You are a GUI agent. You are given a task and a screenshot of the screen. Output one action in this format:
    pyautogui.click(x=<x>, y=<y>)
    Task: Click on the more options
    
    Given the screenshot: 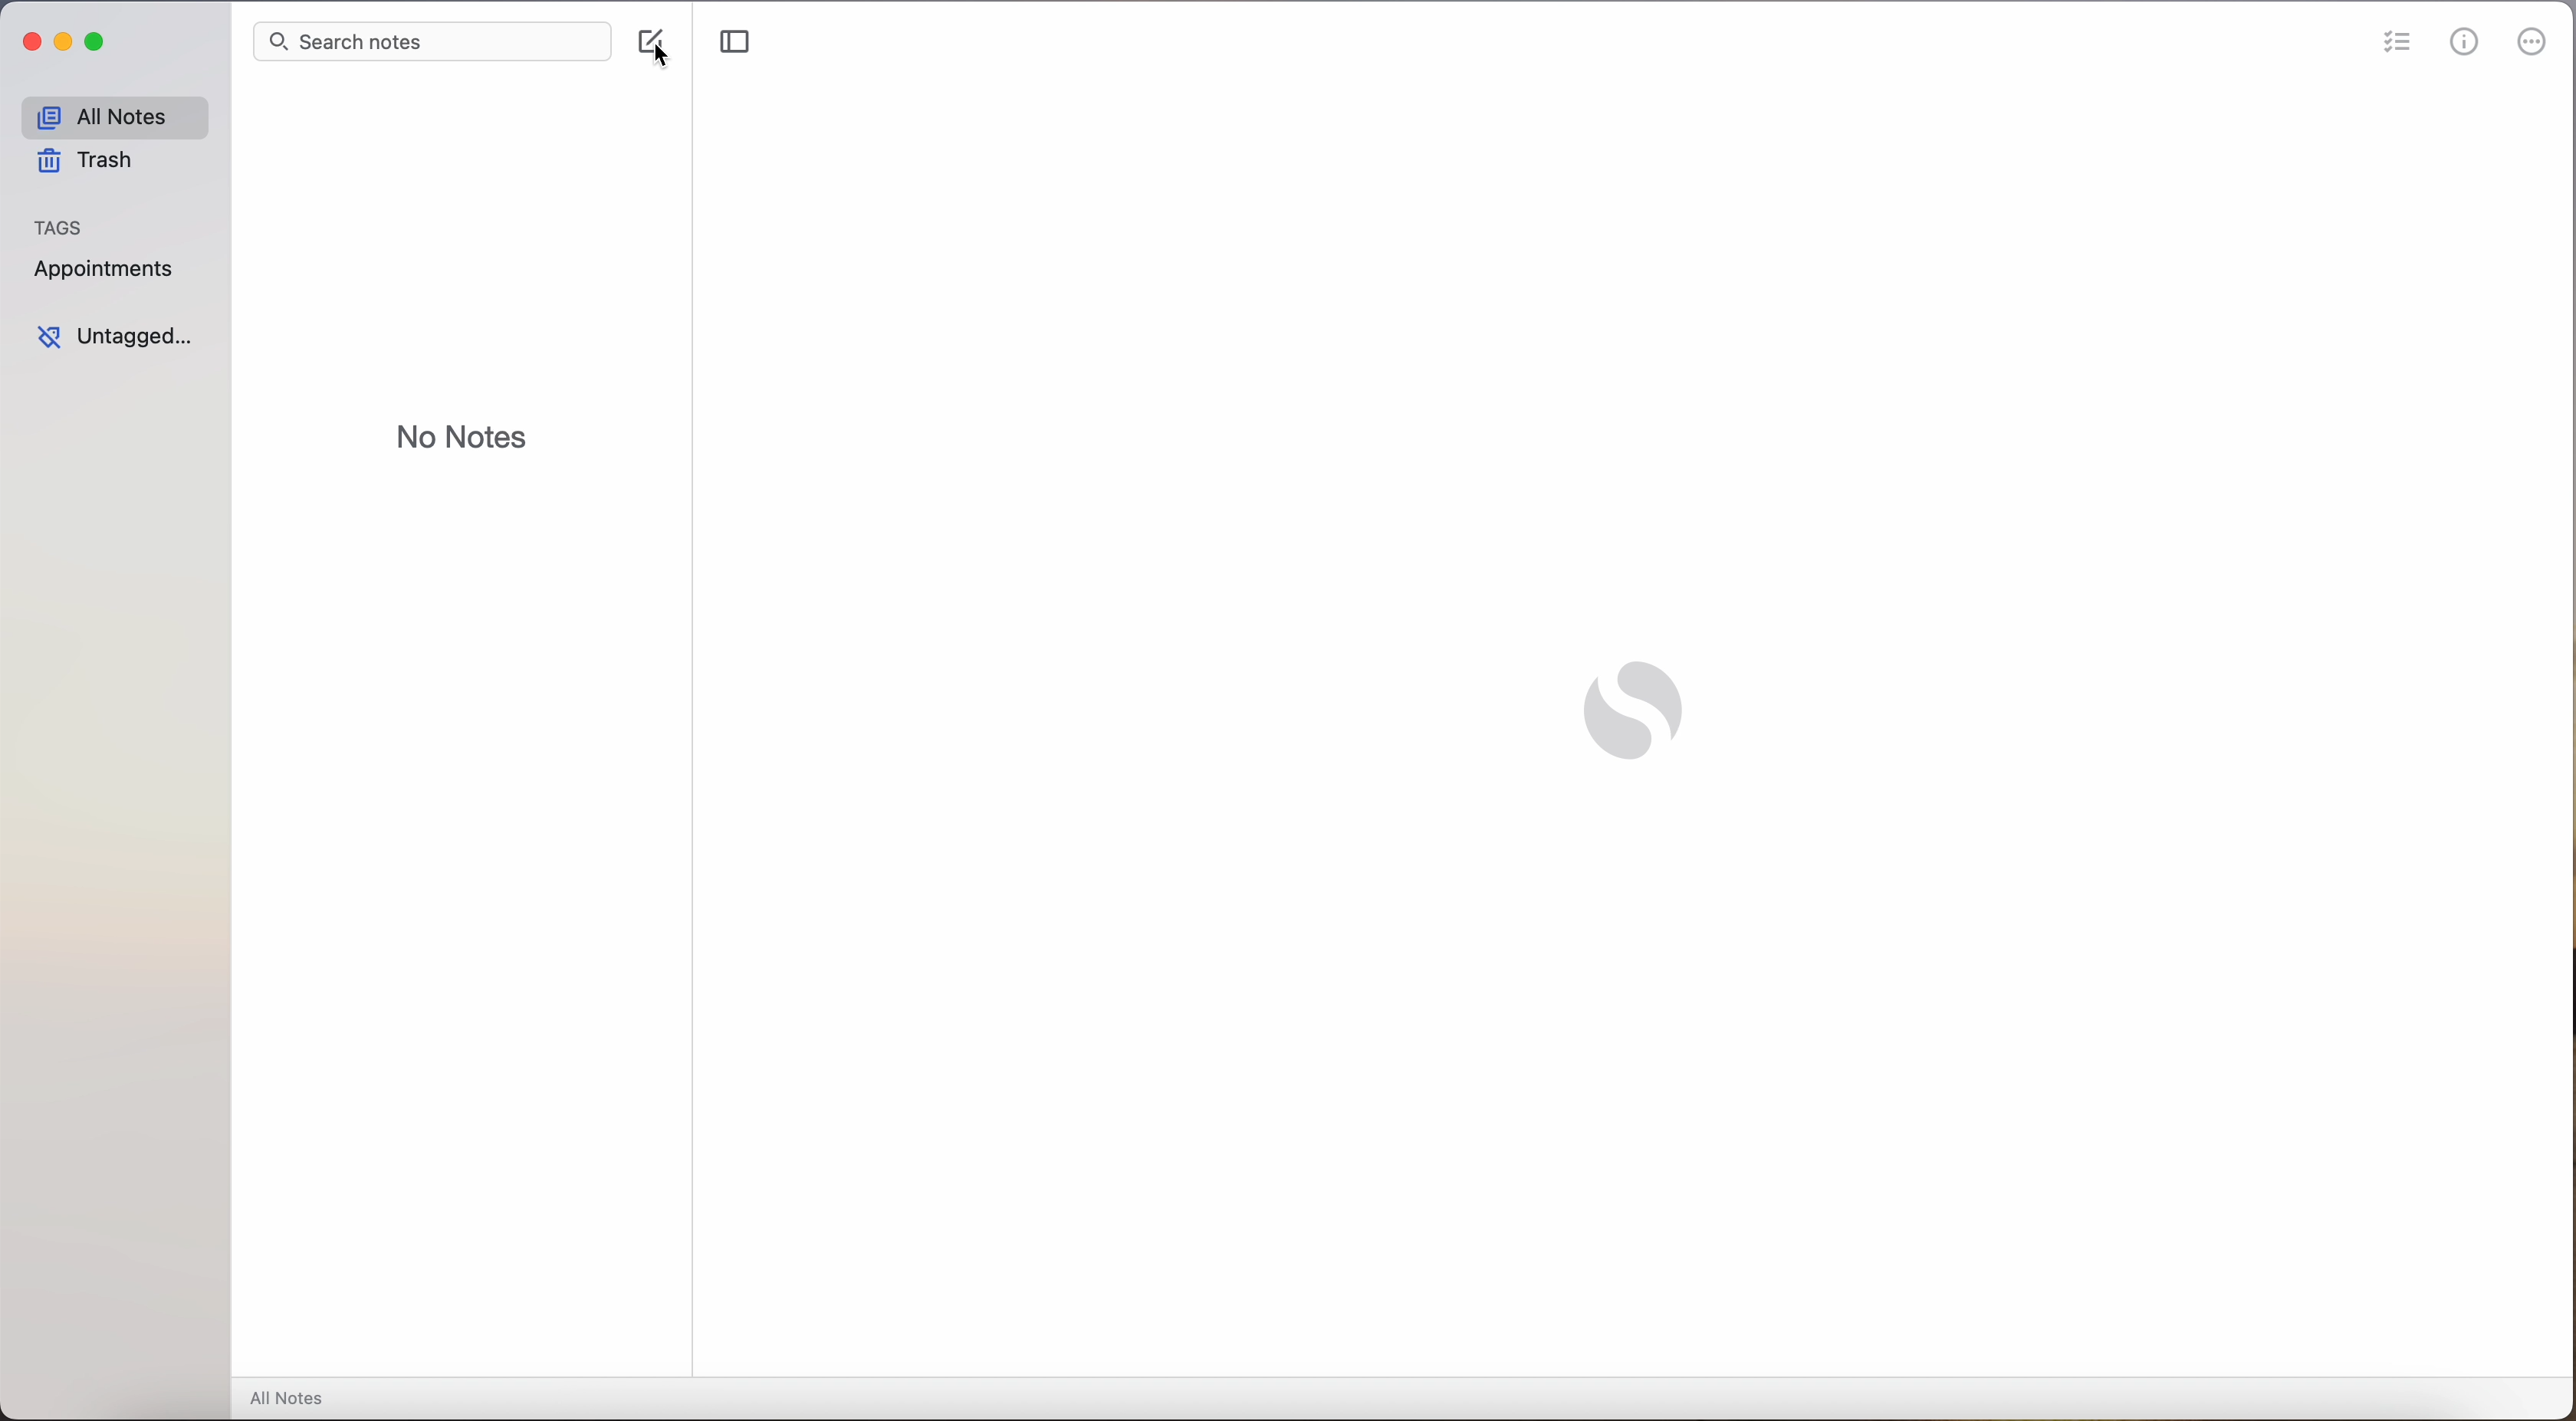 What is the action you would take?
    pyautogui.click(x=2534, y=44)
    